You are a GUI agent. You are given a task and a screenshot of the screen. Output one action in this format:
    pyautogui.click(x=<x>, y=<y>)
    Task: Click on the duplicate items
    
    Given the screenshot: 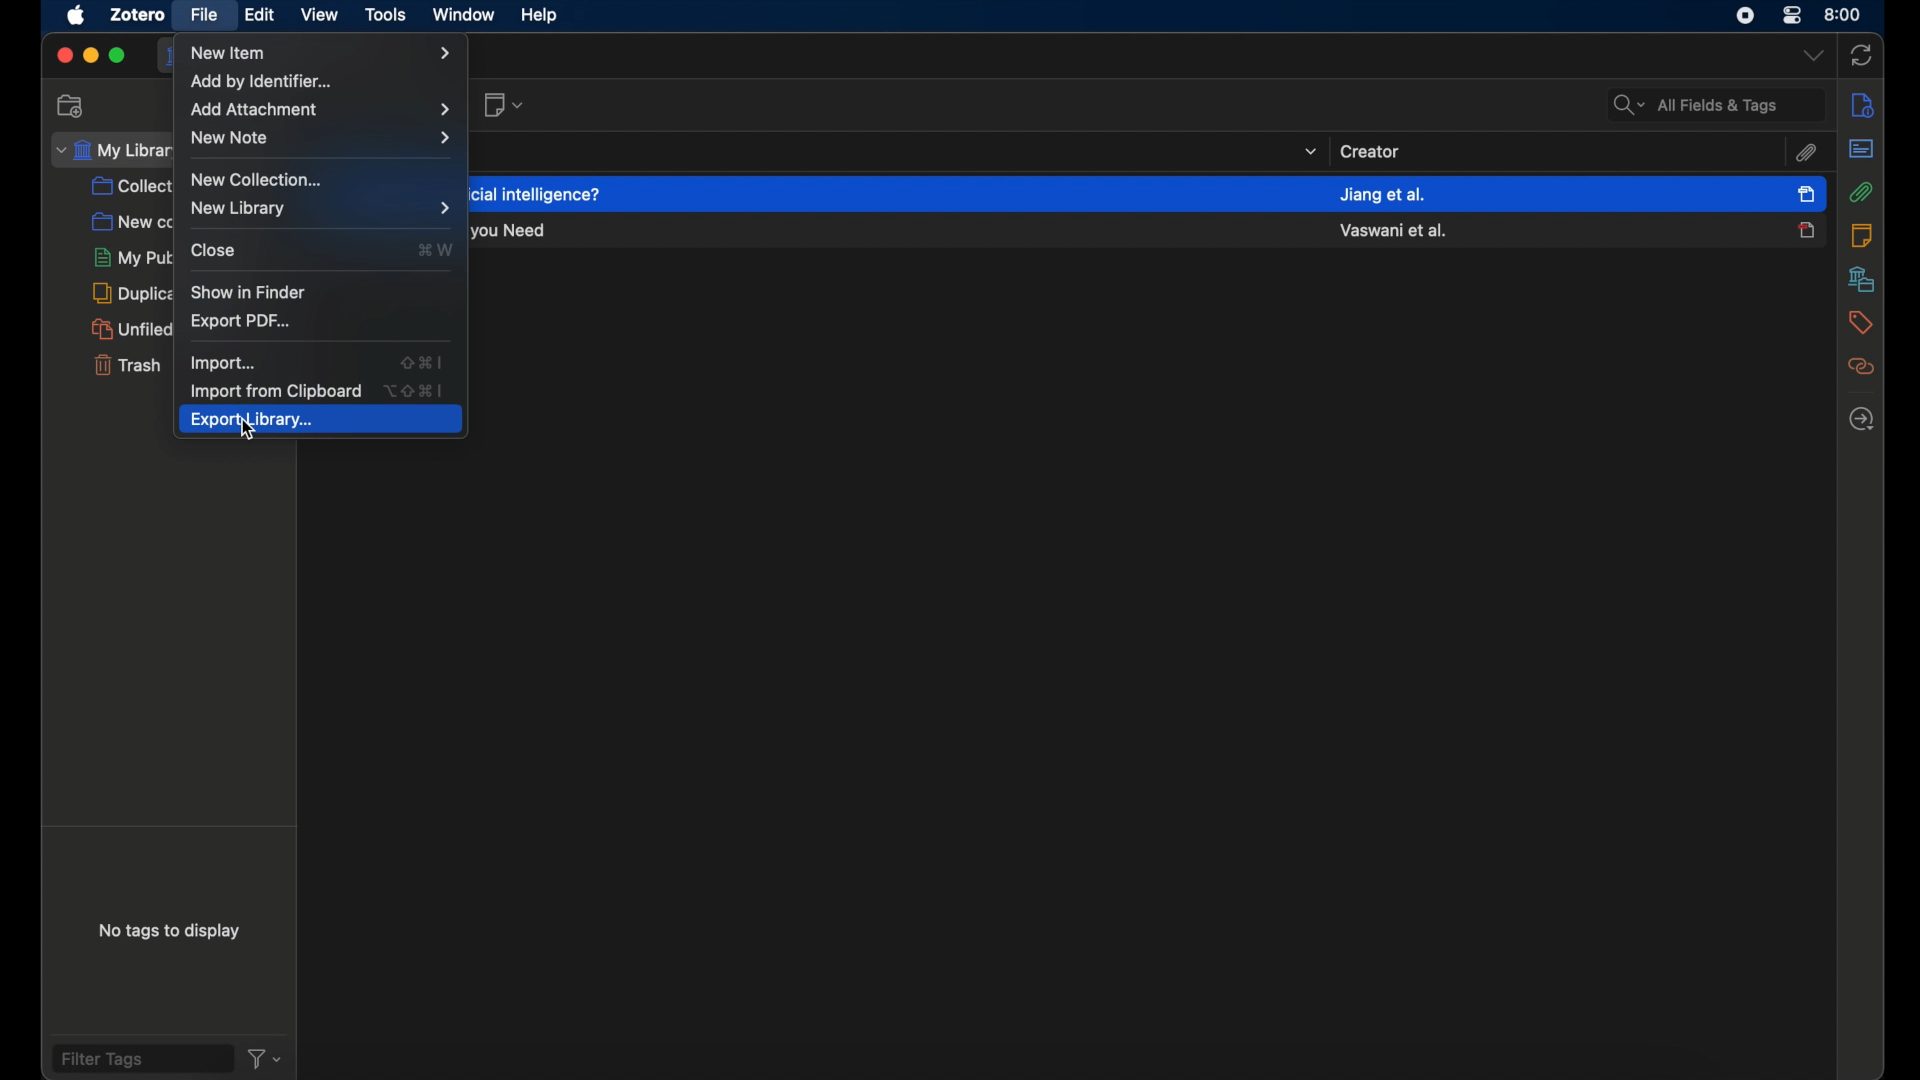 What is the action you would take?
    pyautogui.click(x=131, y=293)
    